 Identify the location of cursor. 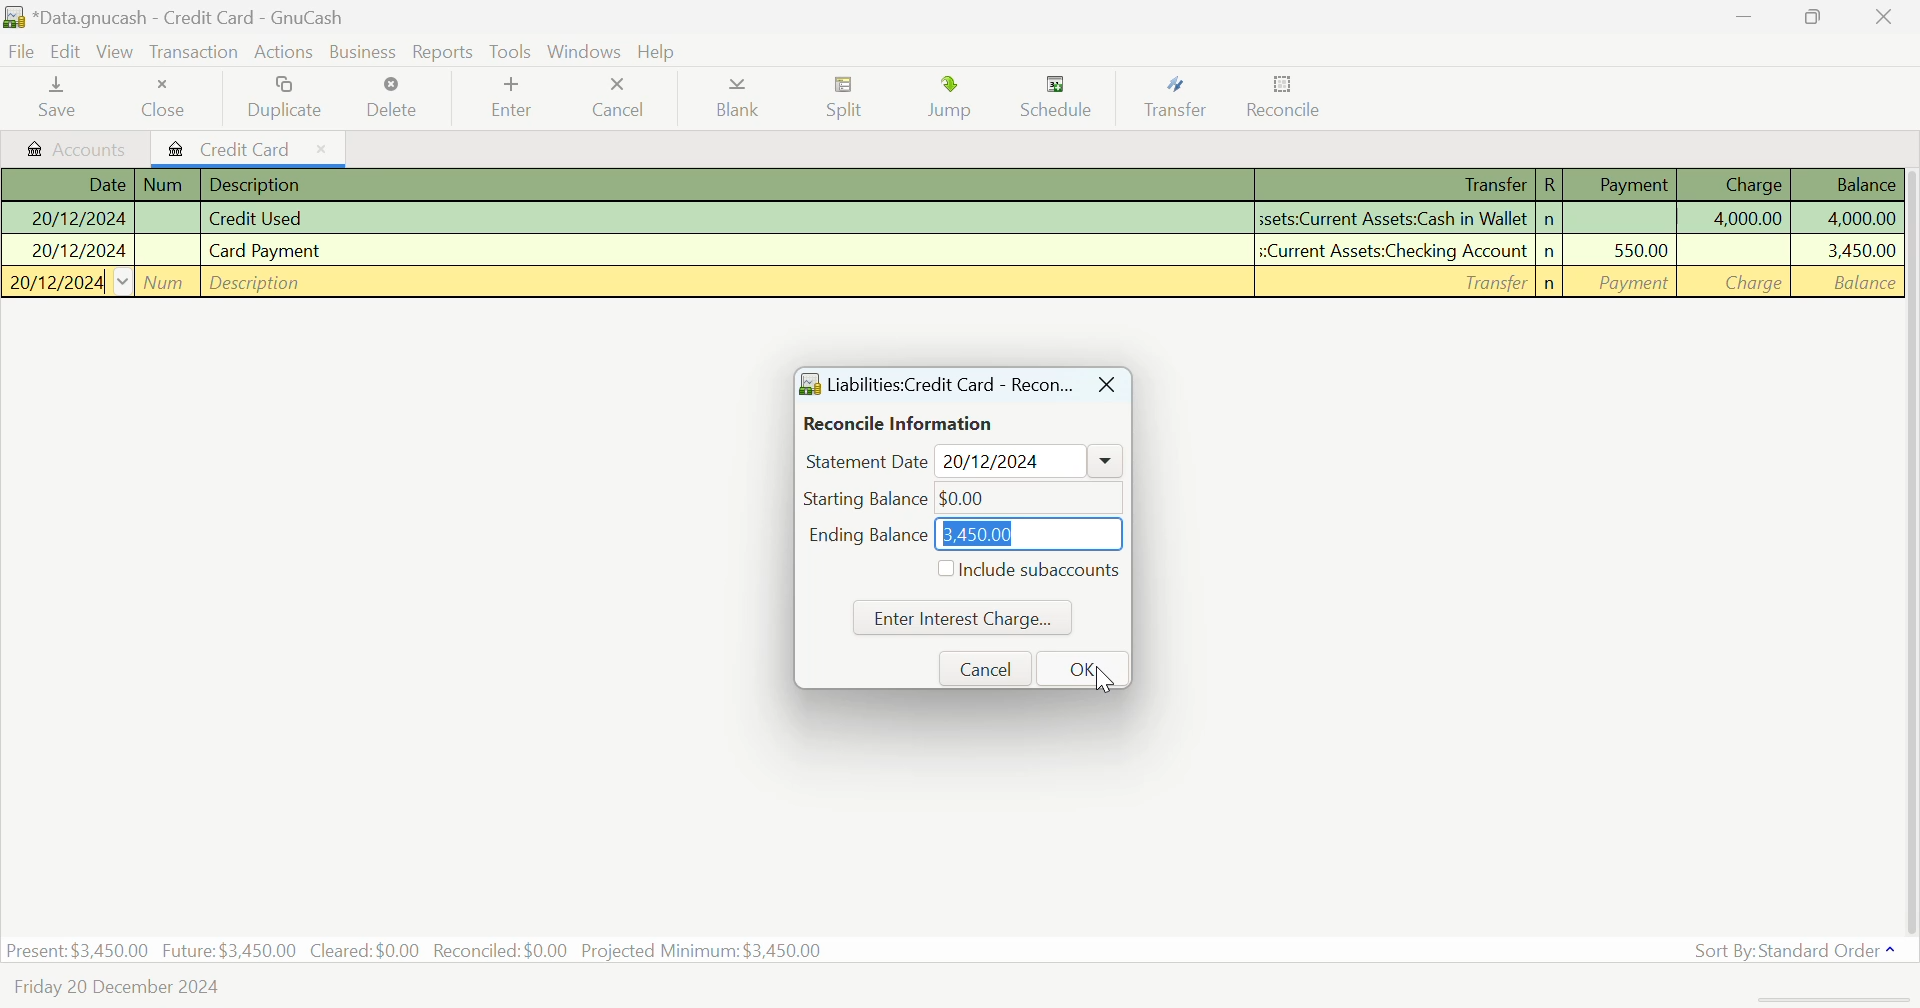
(1103, 681).